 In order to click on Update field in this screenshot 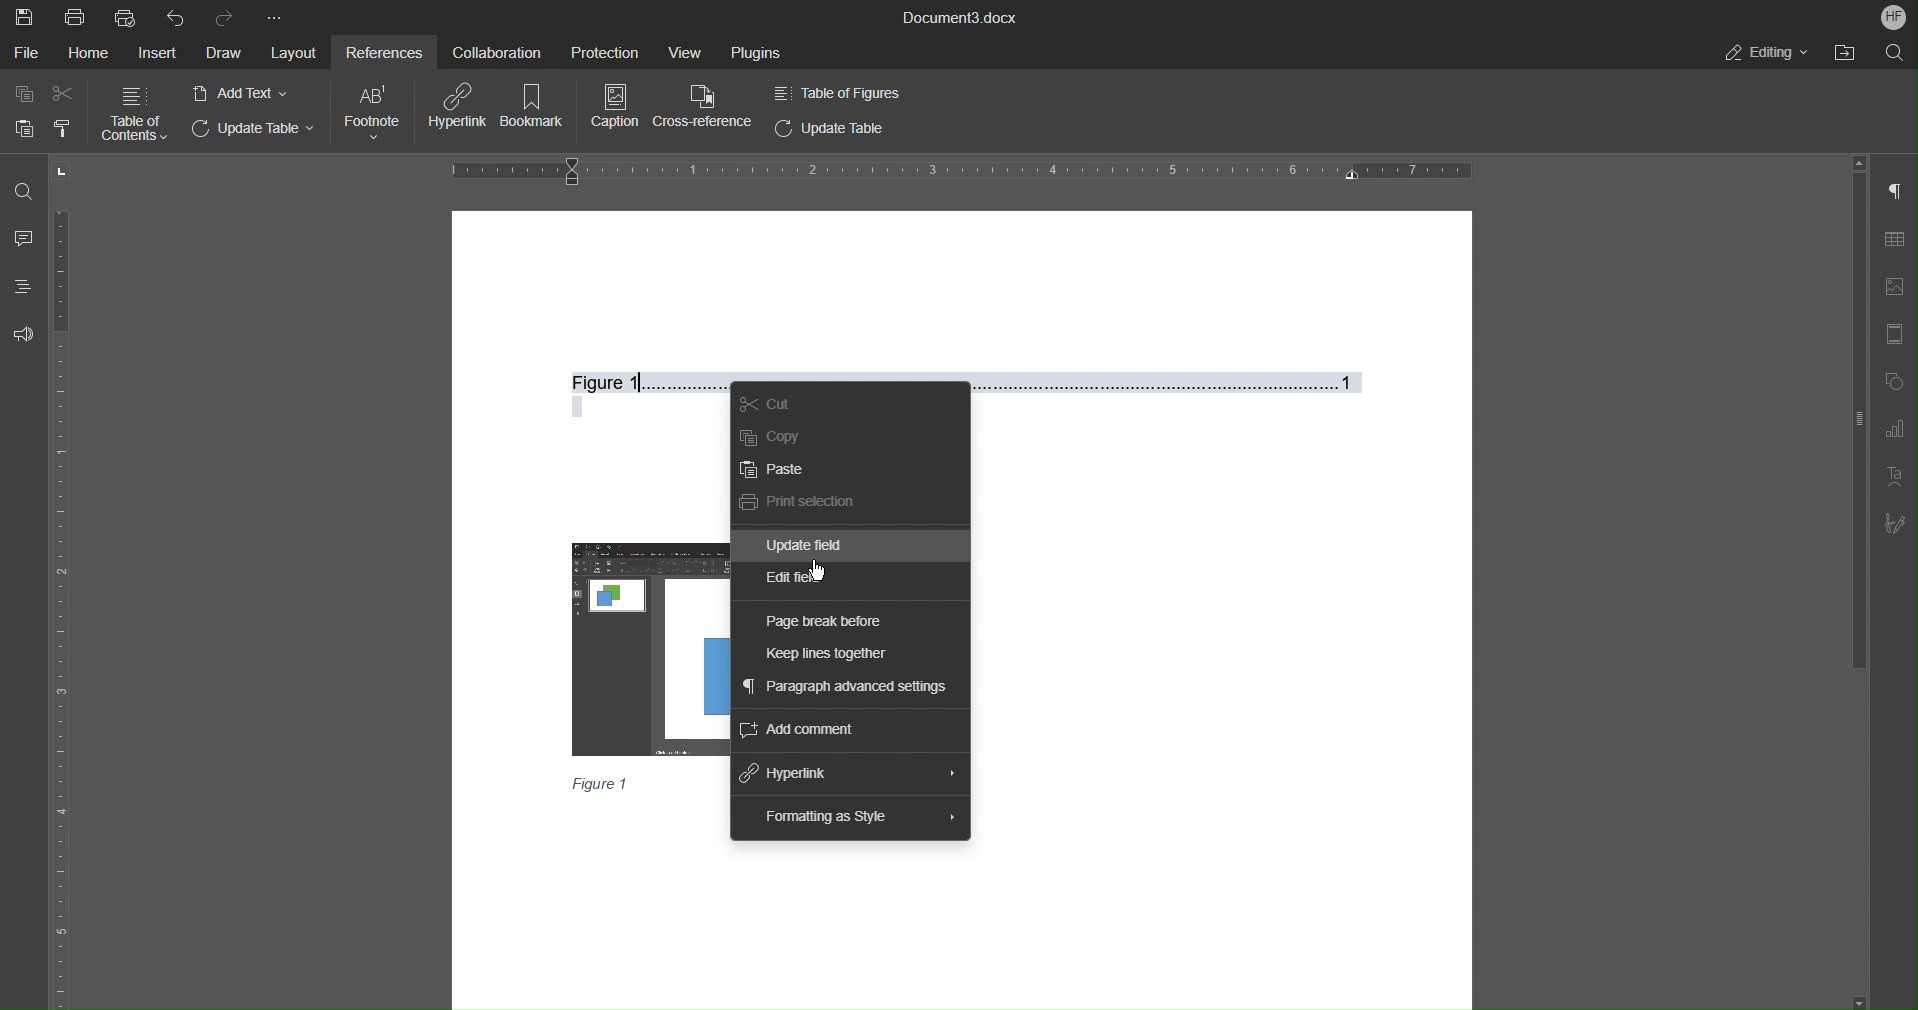, I will do `click(808, 546)`.